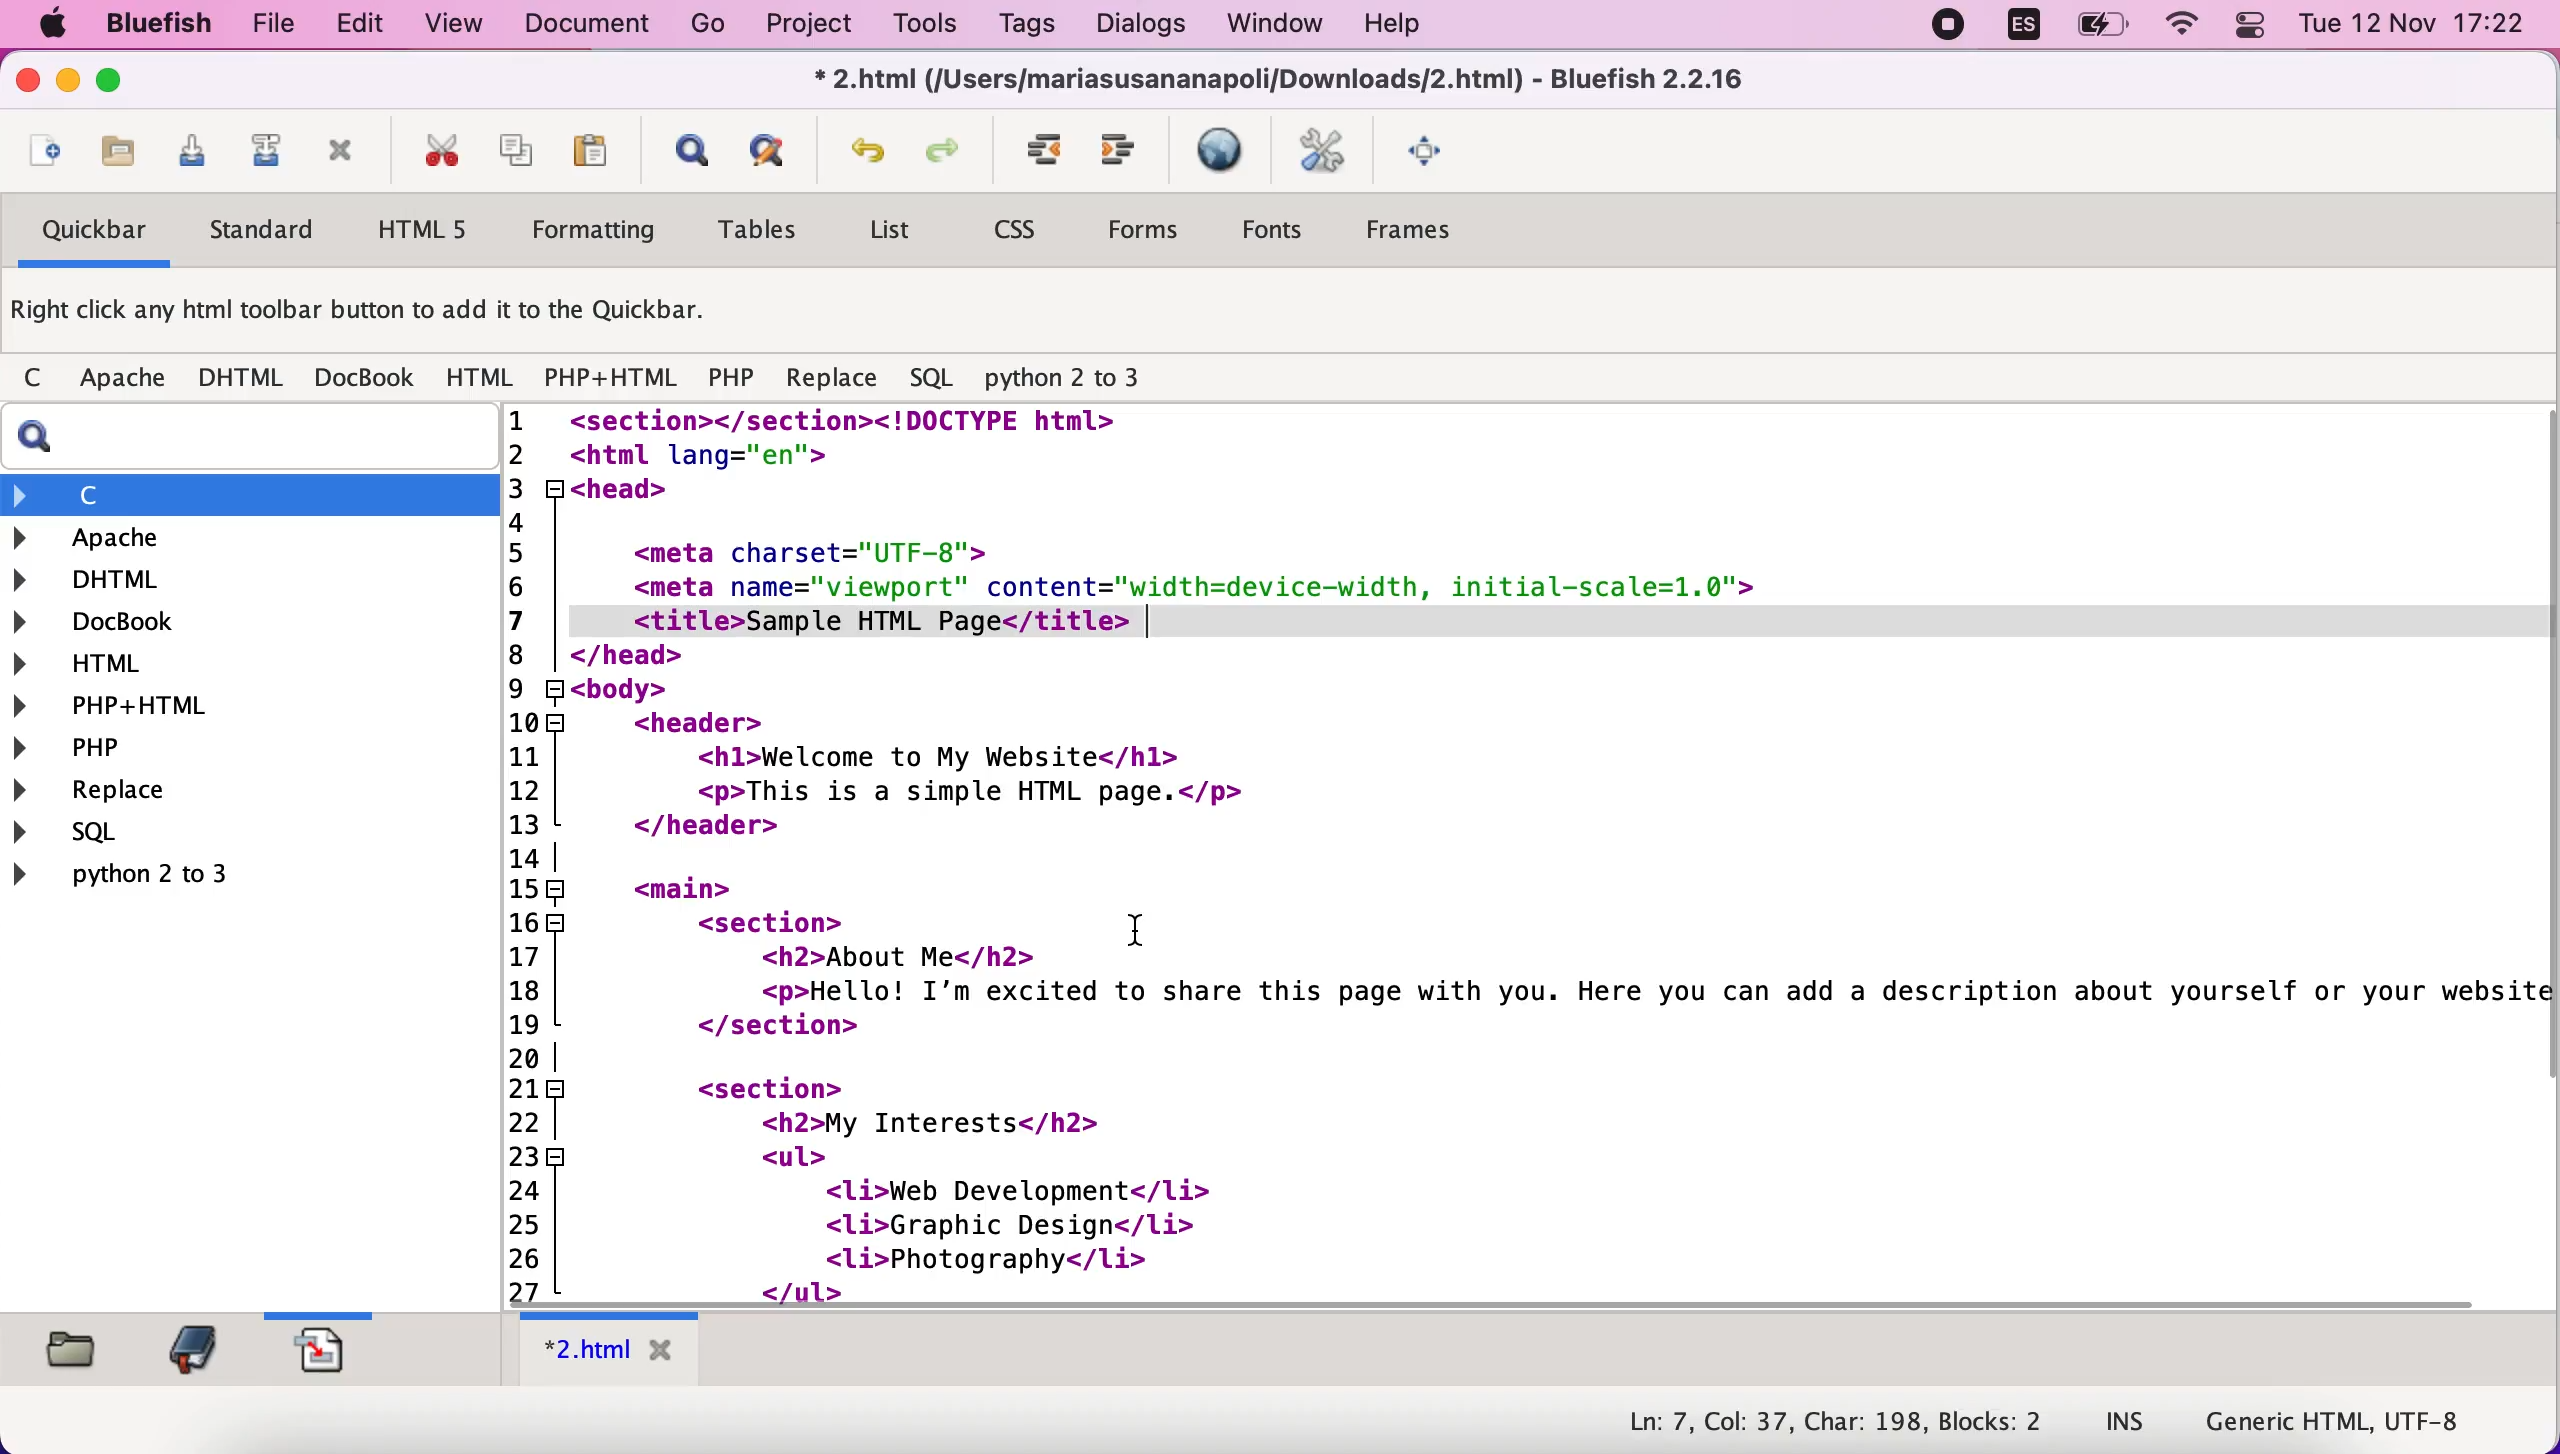  I want to click on sql, so click(153, 837).